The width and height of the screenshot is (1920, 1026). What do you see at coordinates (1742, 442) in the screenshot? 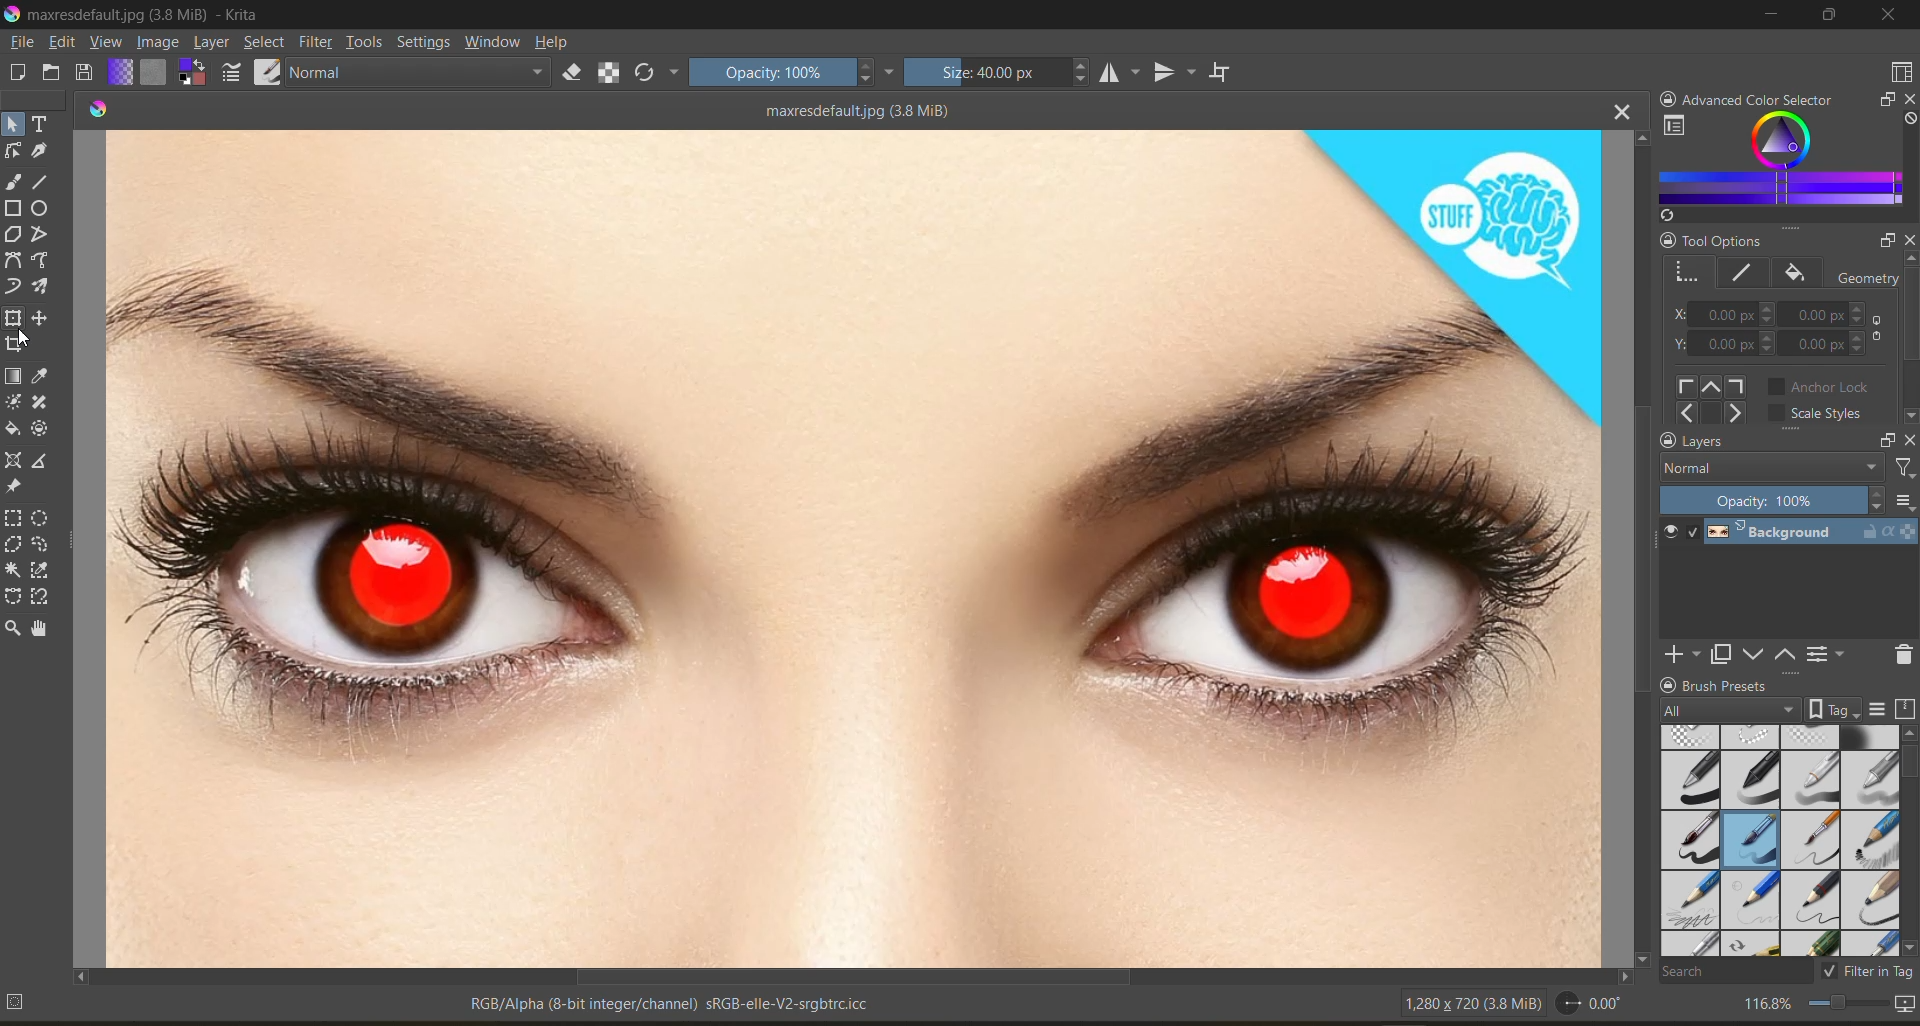
I see `Layers` at bounding box center [1742, 442].